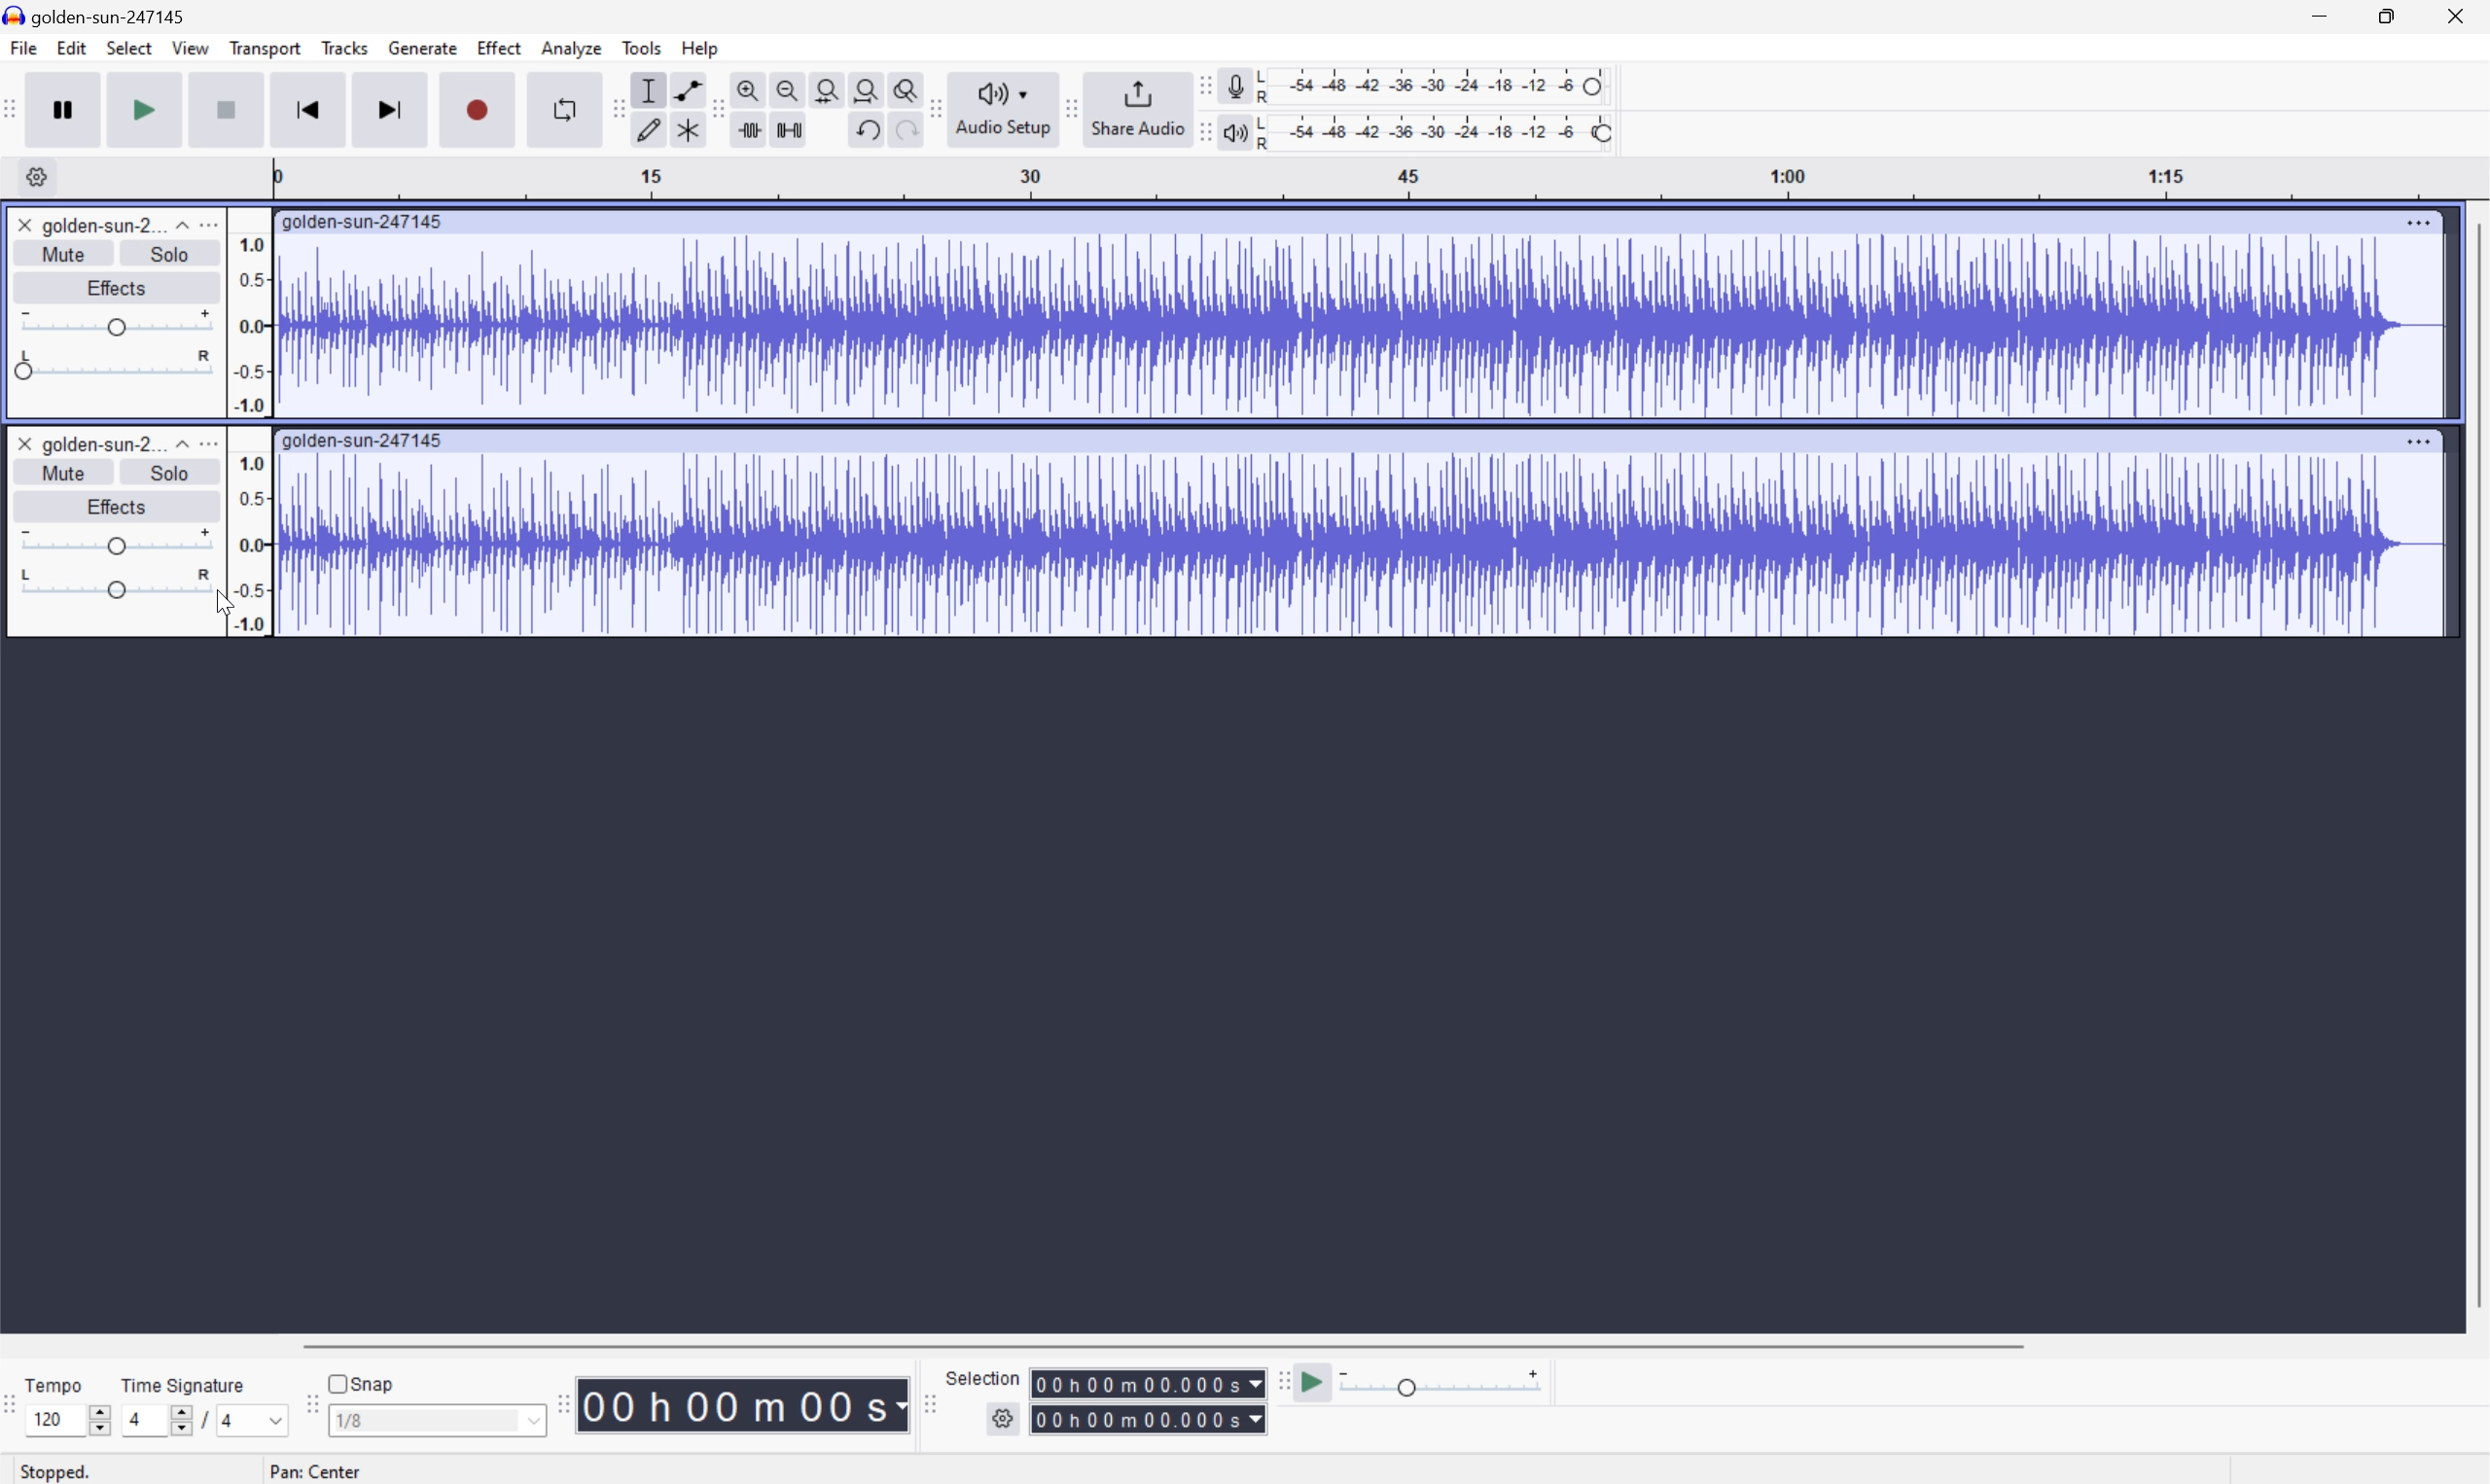 Image resolution: width=2490 pixels, height=1484 pixels. What do you see at coordinates (316, 1470) in the screenshot?
I see `Pan center` at bounding box center [316, 1470].